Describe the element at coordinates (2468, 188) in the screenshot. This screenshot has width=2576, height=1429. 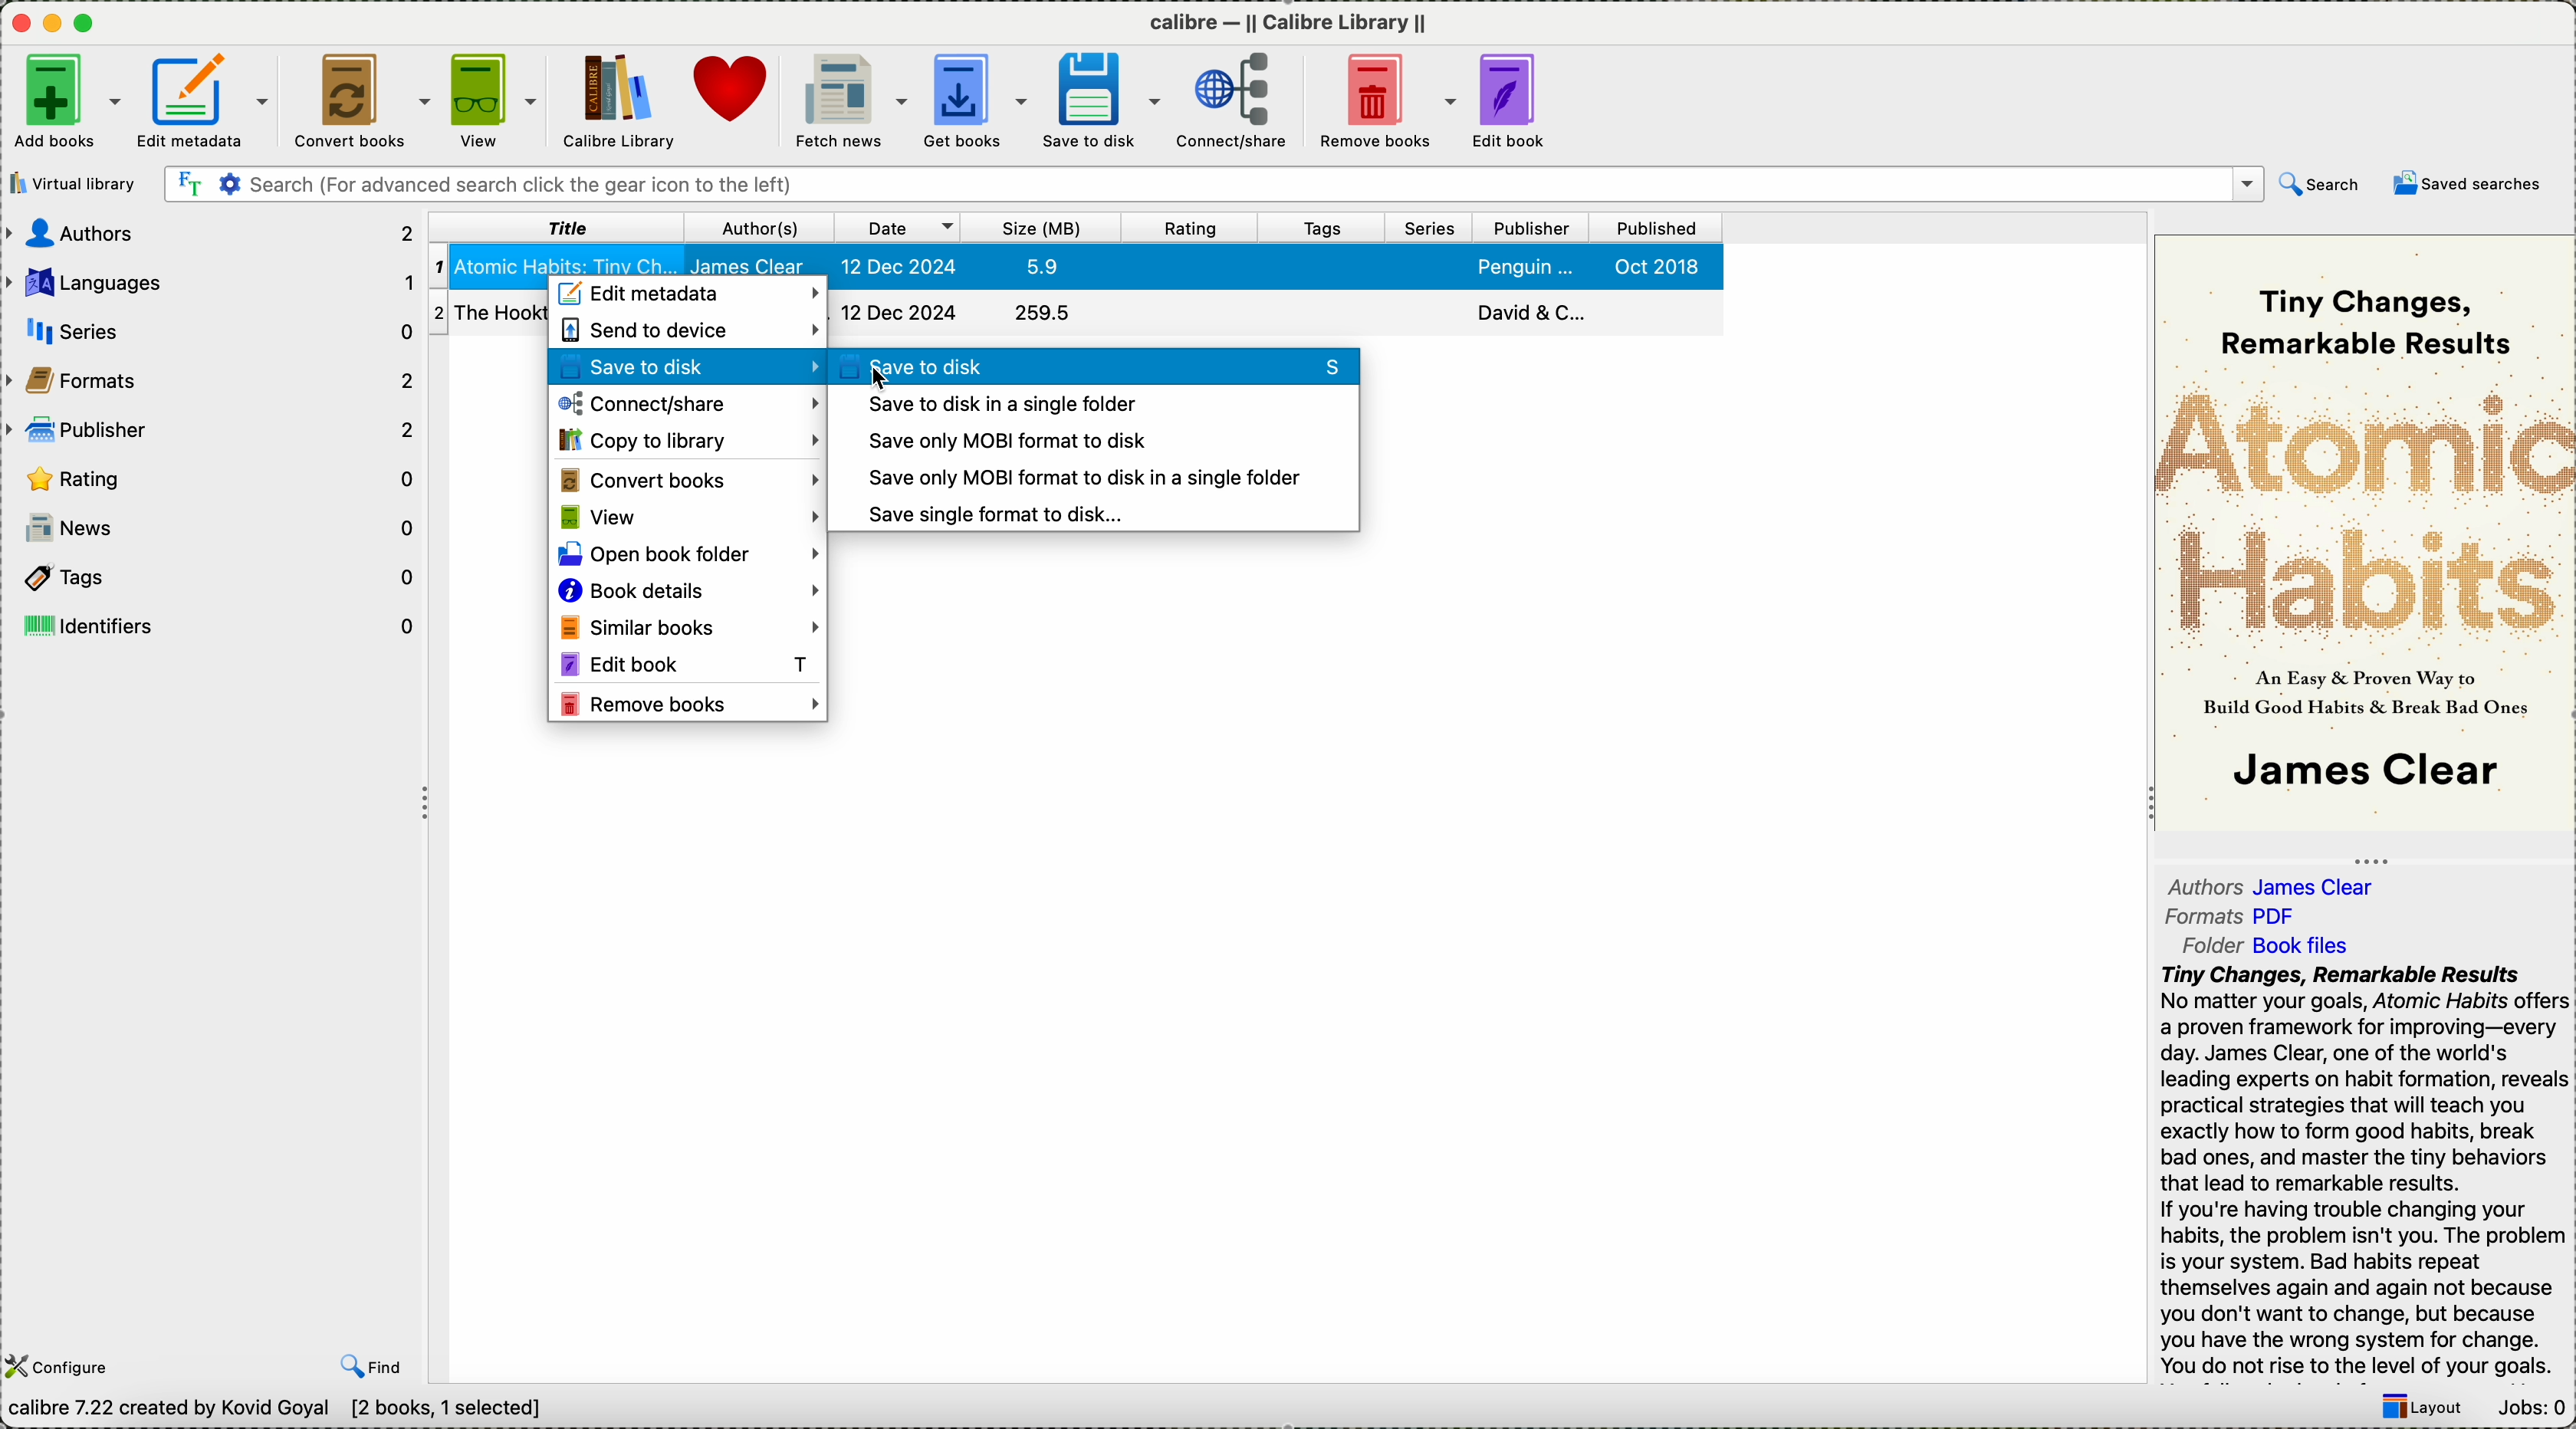
I see `saved searches` at that location.